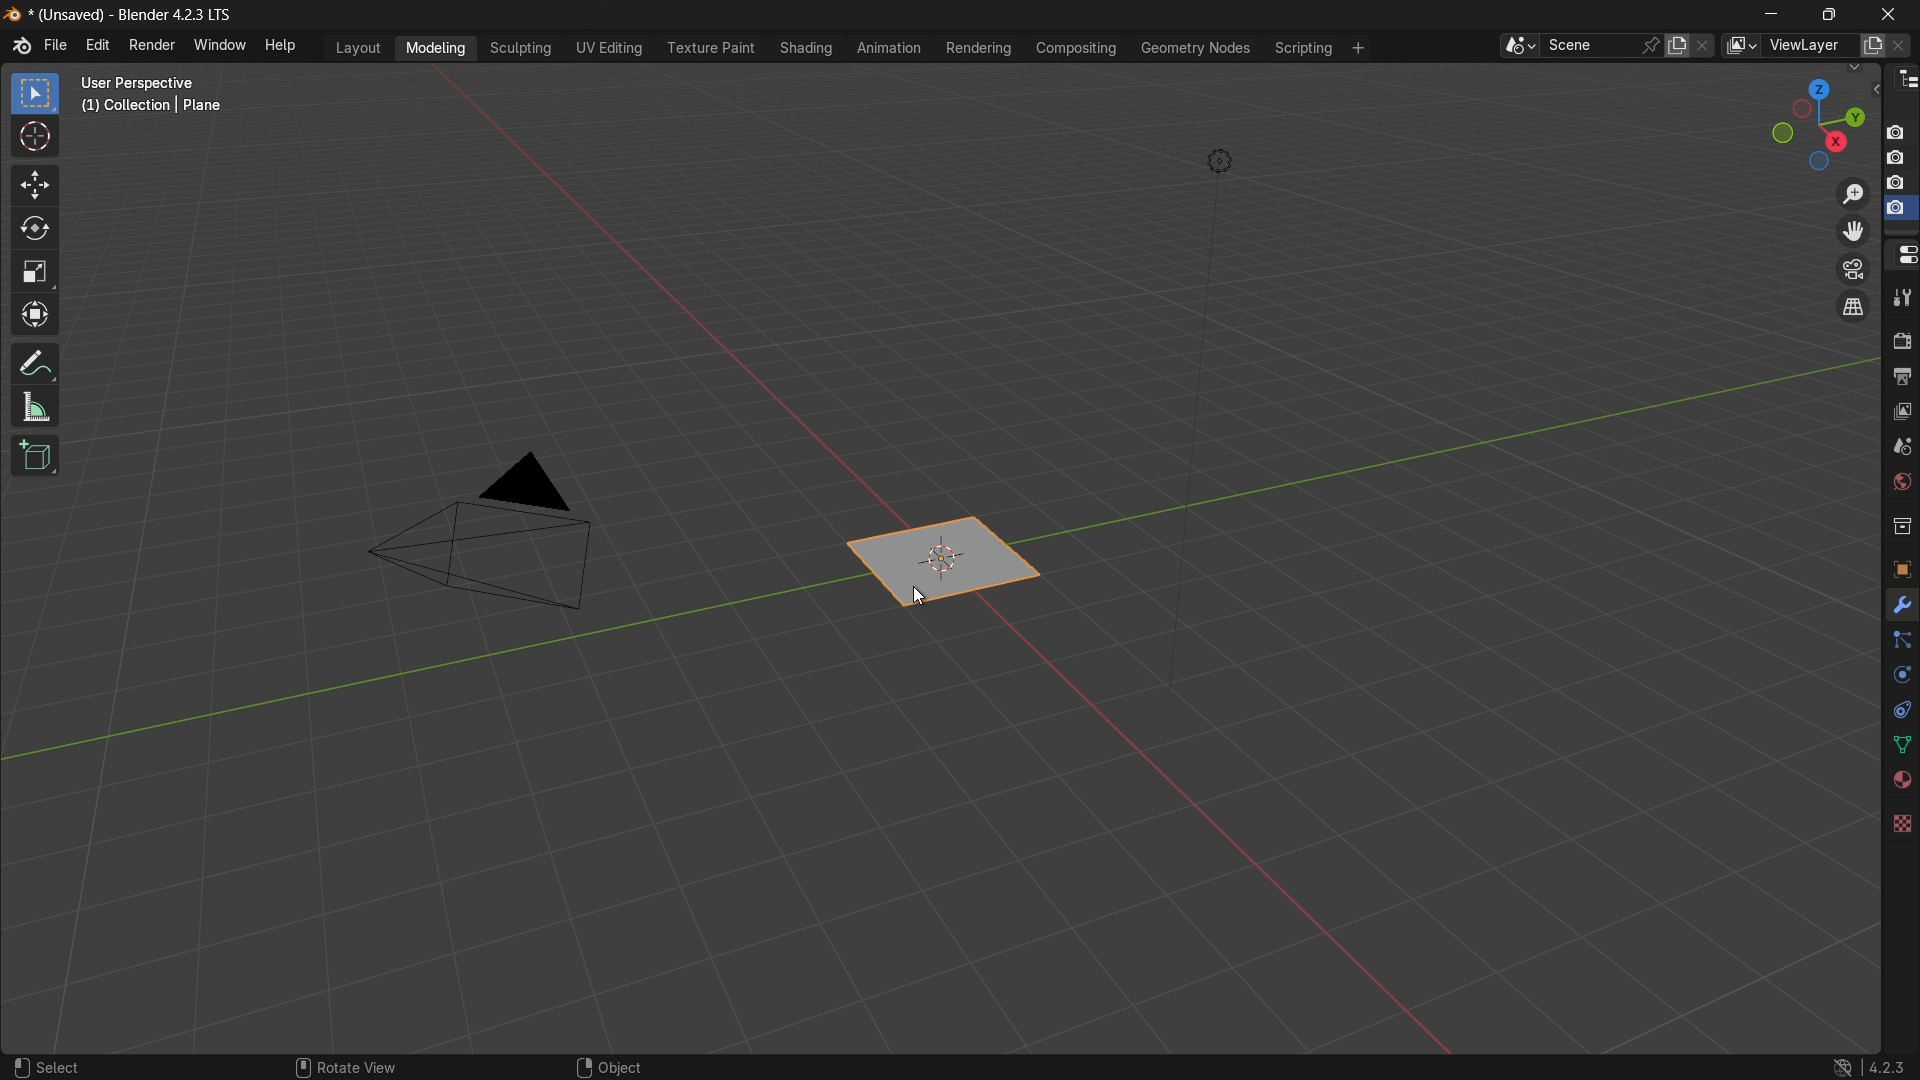 The width and height of the screenshot is (1920, 1080). Describe the element at coordinates (1506, 44) in the screenshot. I see `browse scenes` at that location.